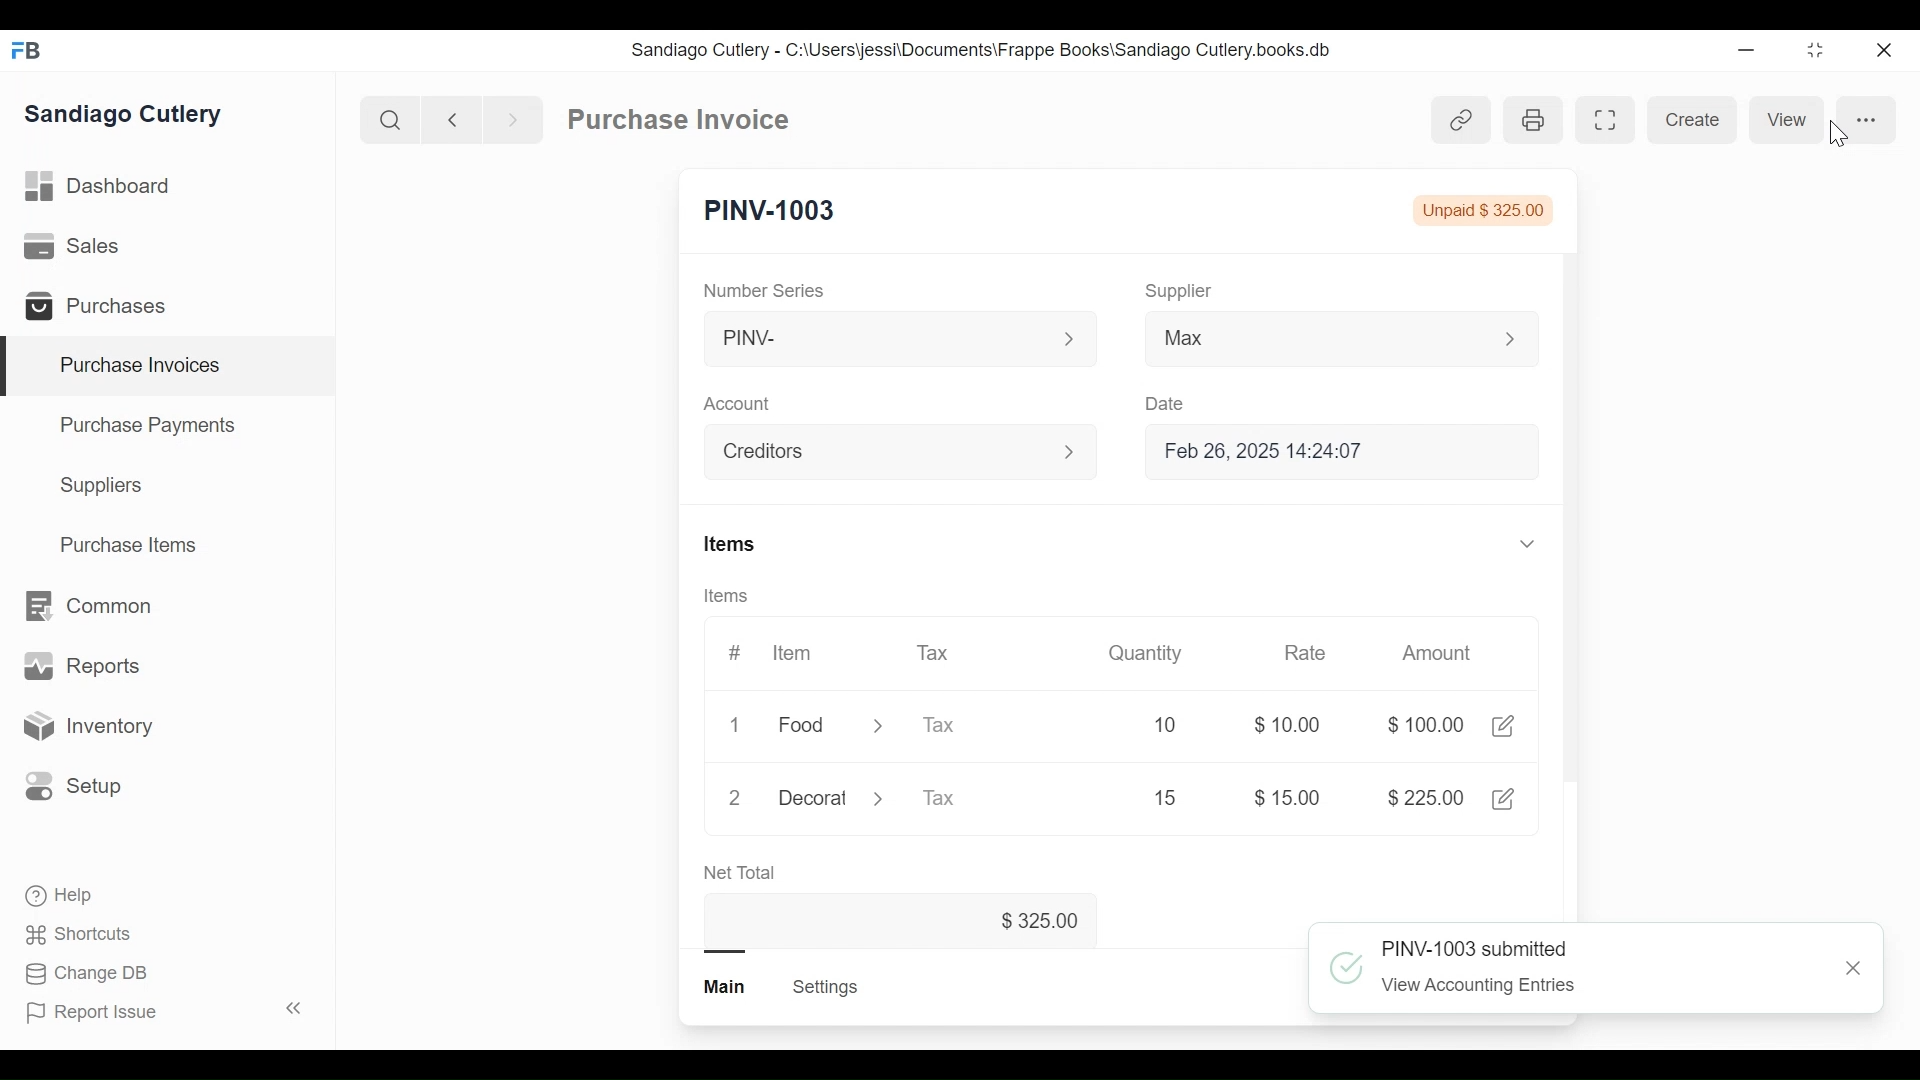 This screenshot has height=1080, width=1920. I want to click on PINV-1003, so click(769, 211).